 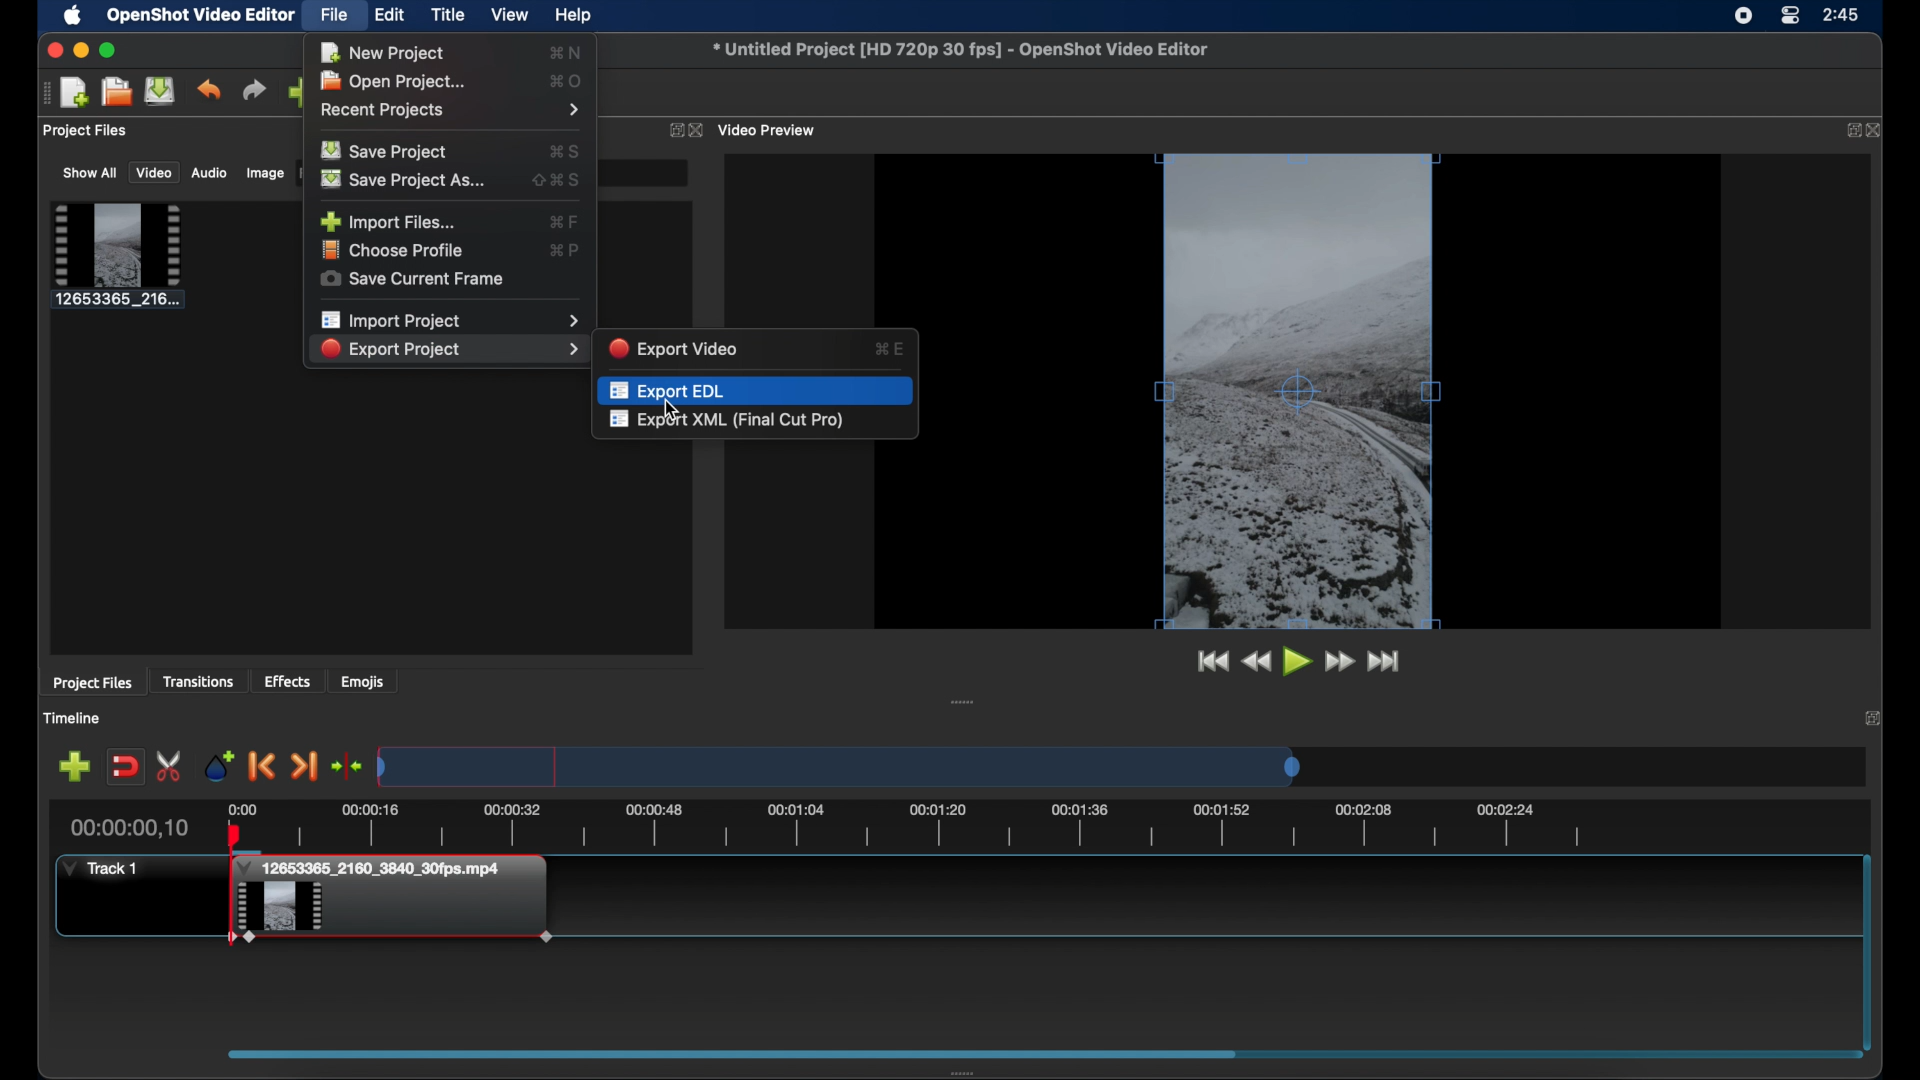 What do you see at coordinates (135, 826) in the screenshot?
I see `current time indicator` at bounding box center [135, 826].